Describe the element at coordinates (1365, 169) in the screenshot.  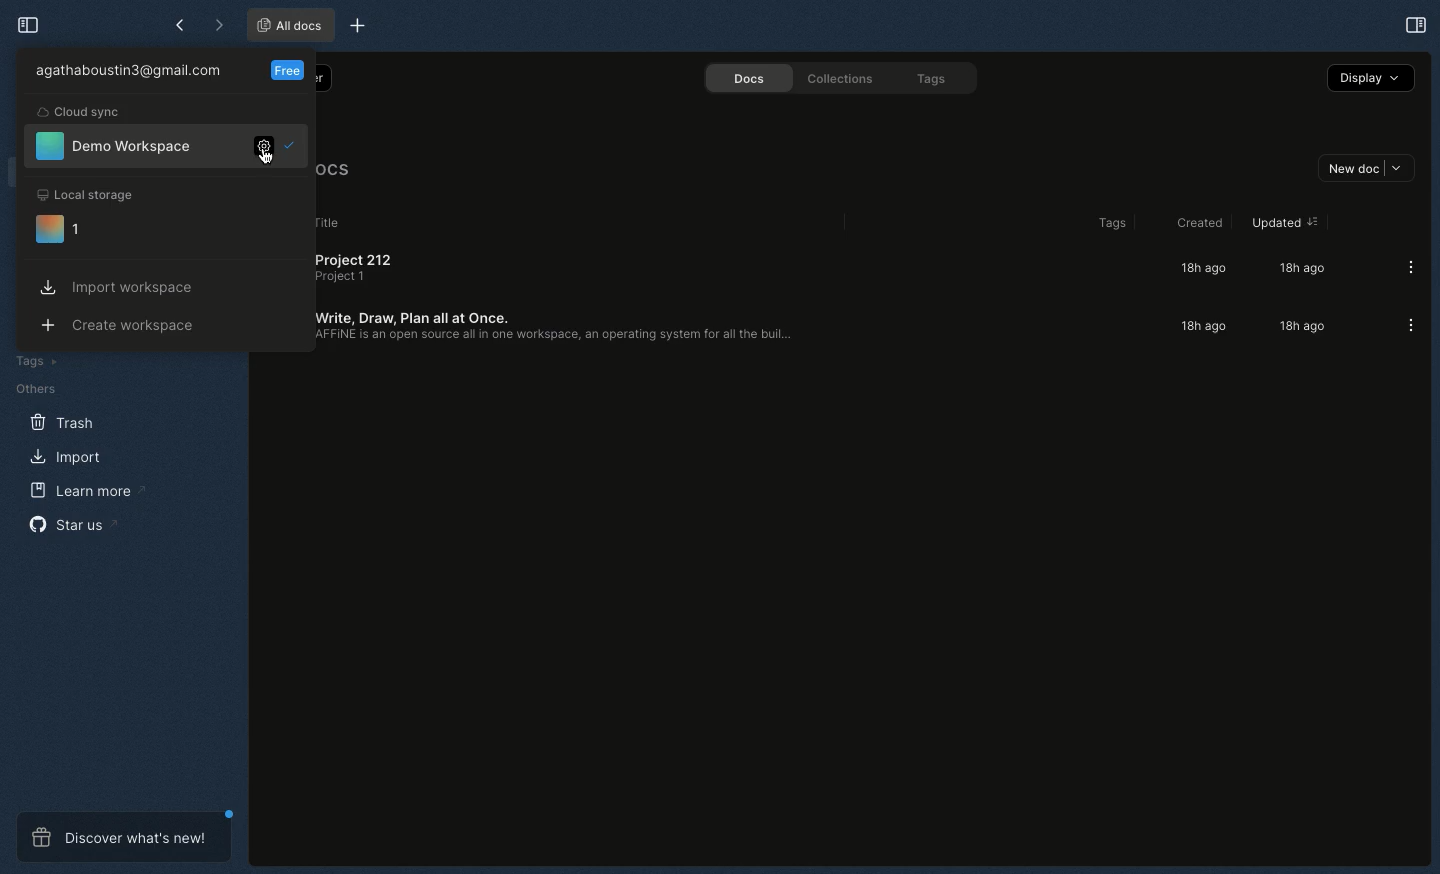
I see `New doc` at that location.